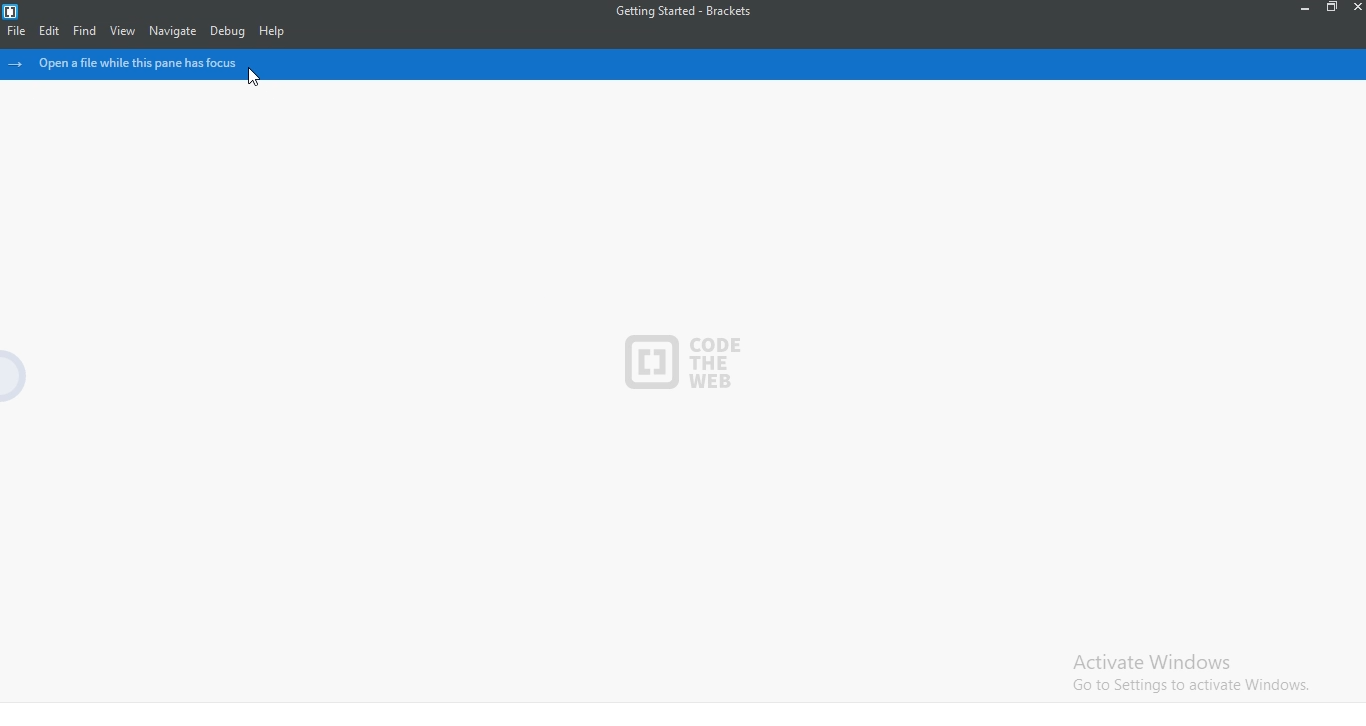  I want to click on View, so click(125, 31).